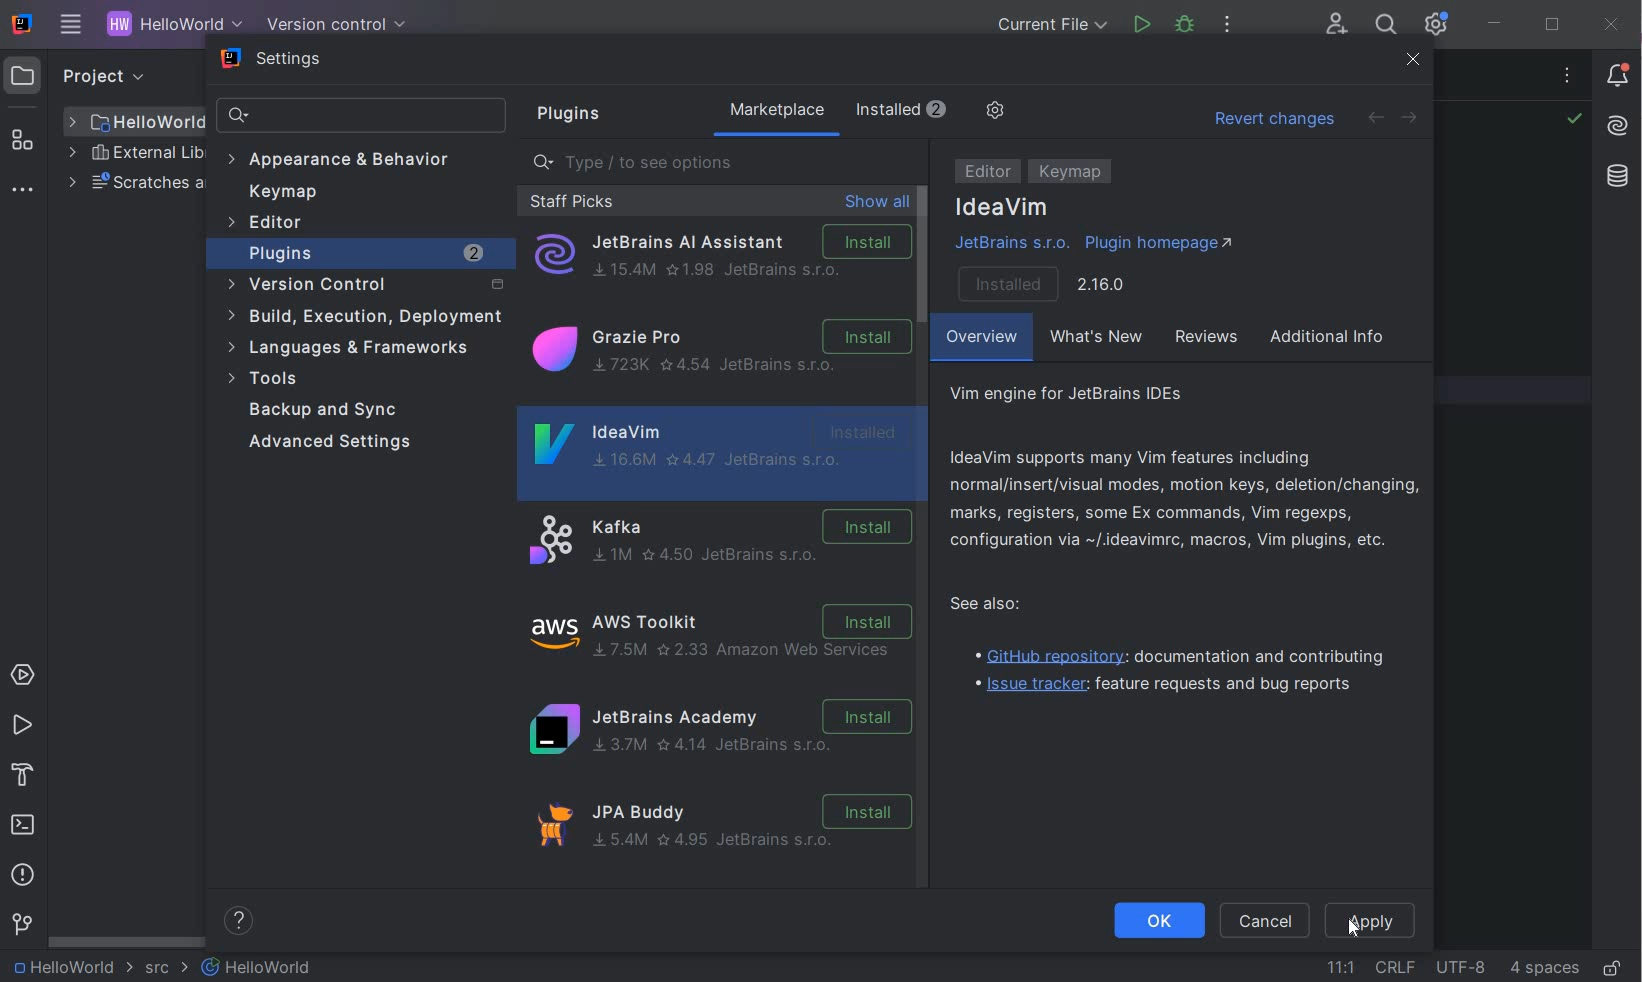 The width and height of the screenshot is (1642, 982). I want to click on cursor, so click(1349, 925).